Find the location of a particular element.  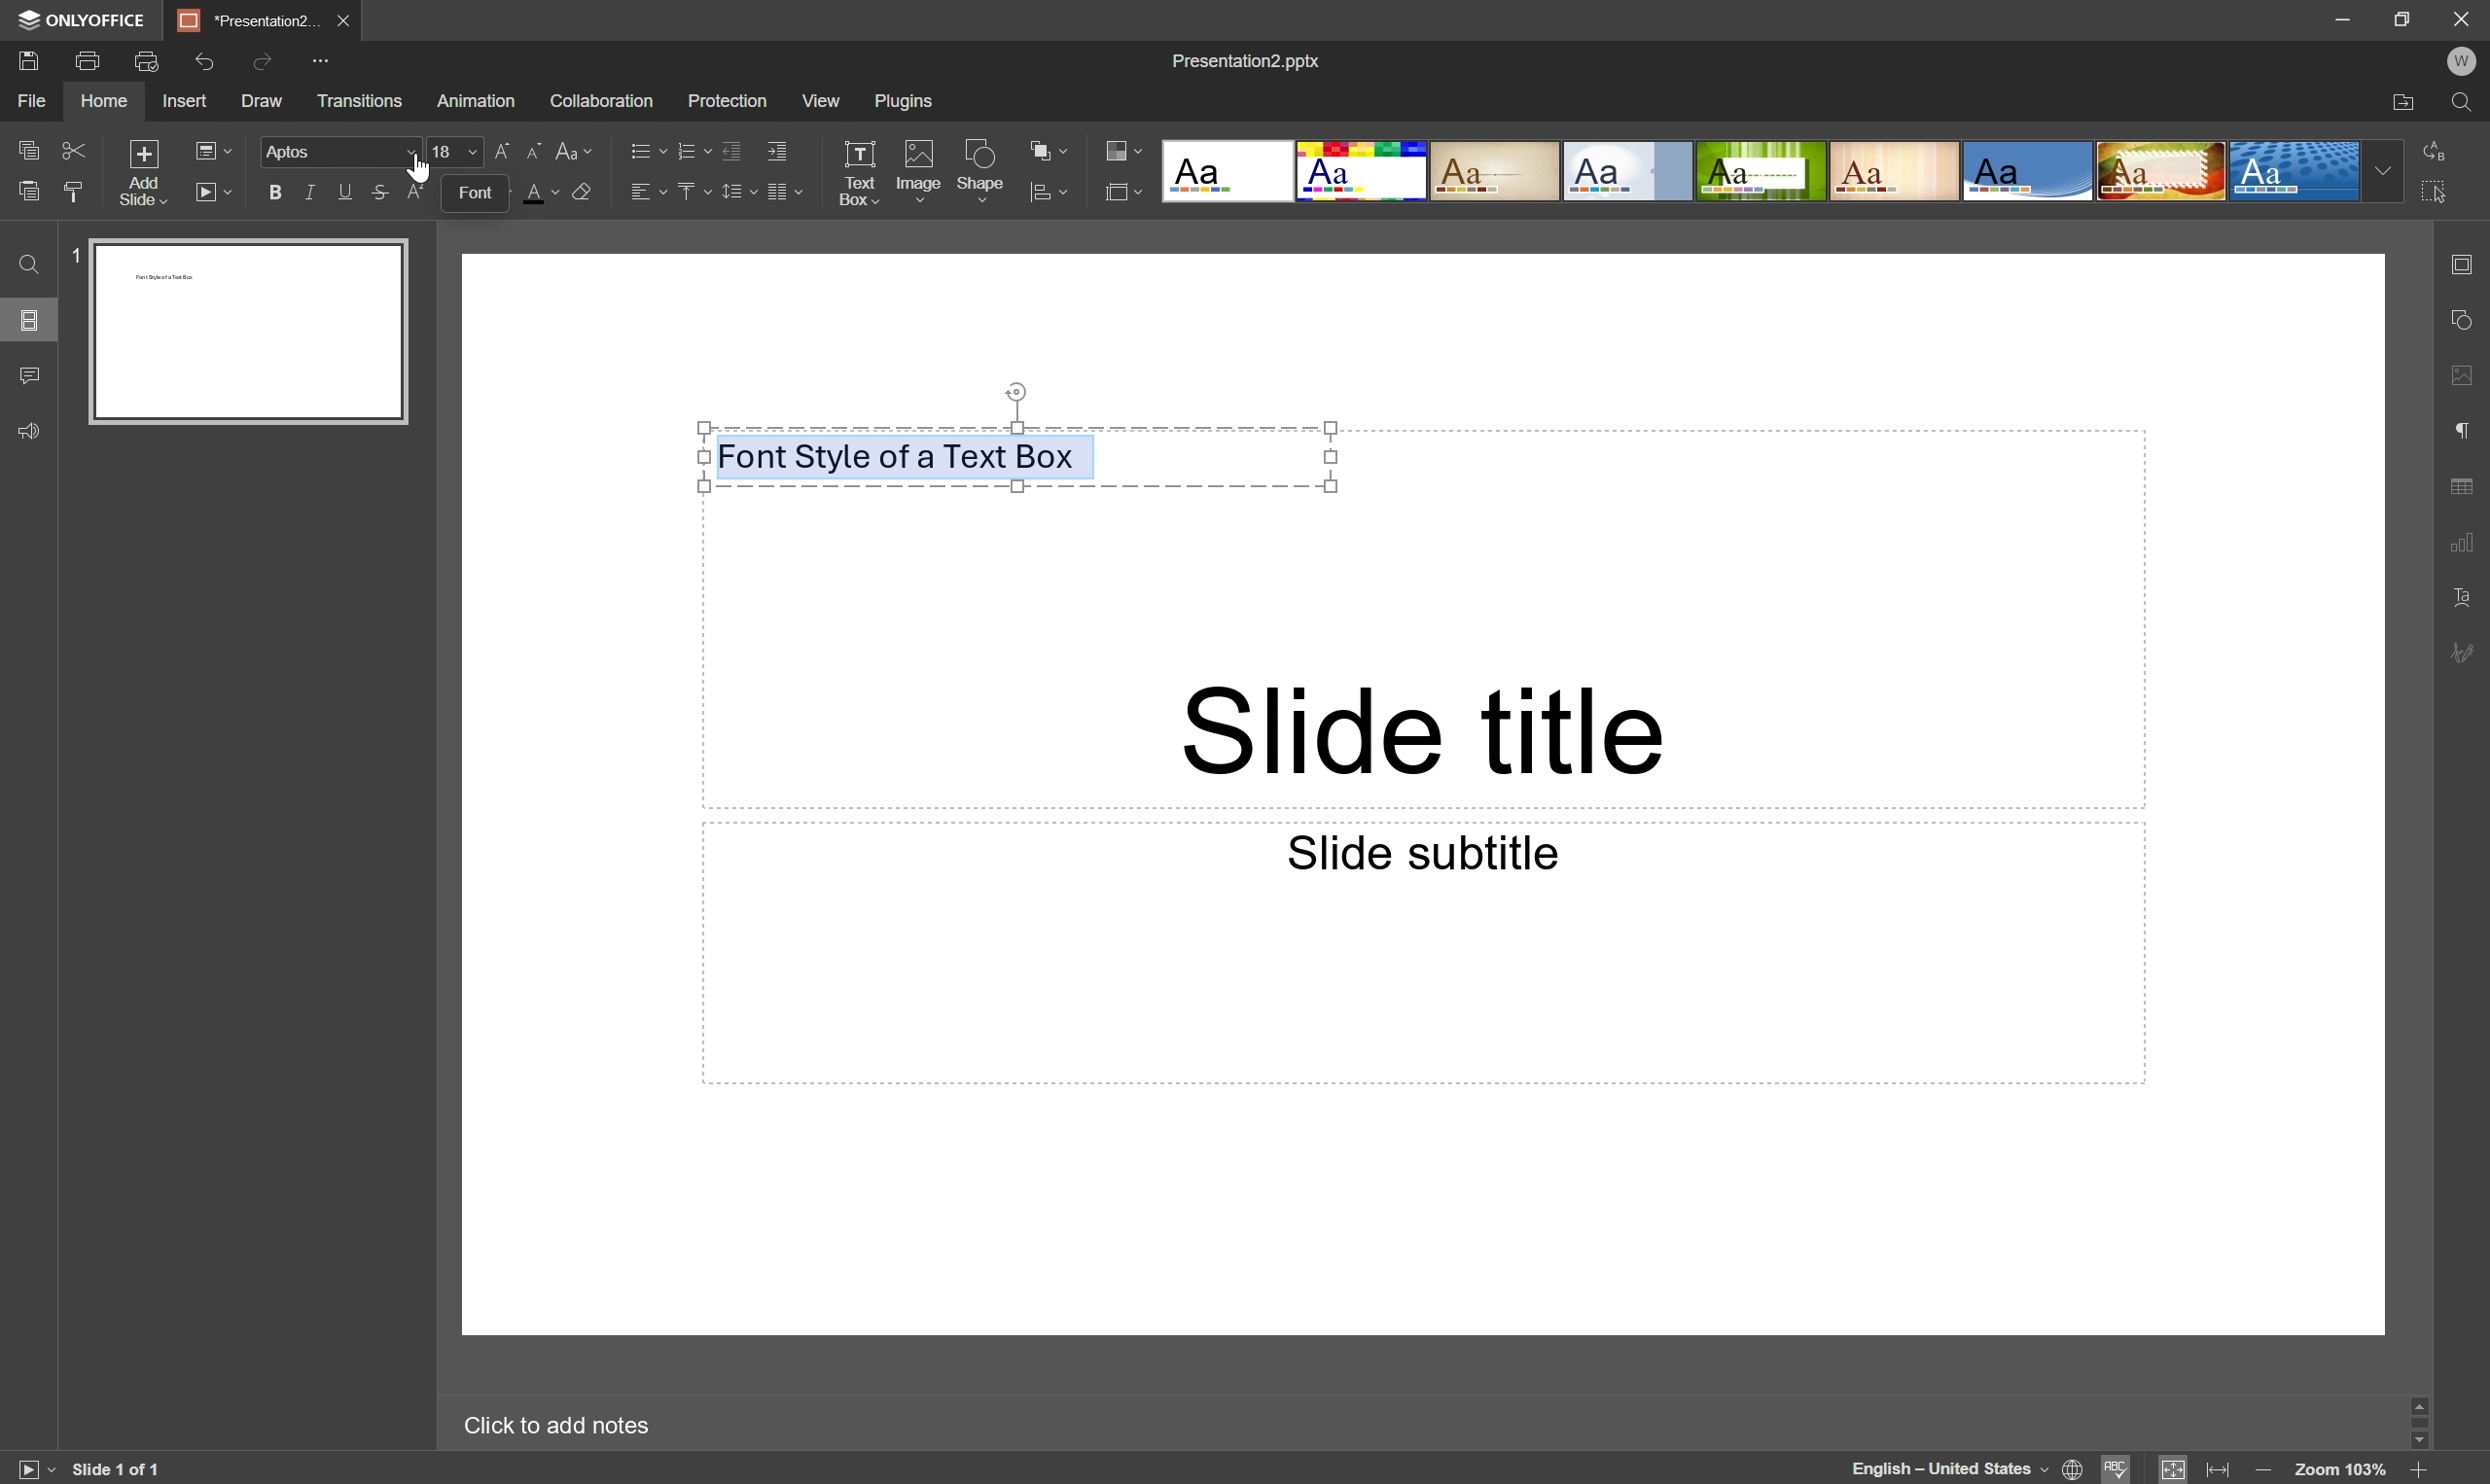

Line spacing is located at coordinates (738, 191).